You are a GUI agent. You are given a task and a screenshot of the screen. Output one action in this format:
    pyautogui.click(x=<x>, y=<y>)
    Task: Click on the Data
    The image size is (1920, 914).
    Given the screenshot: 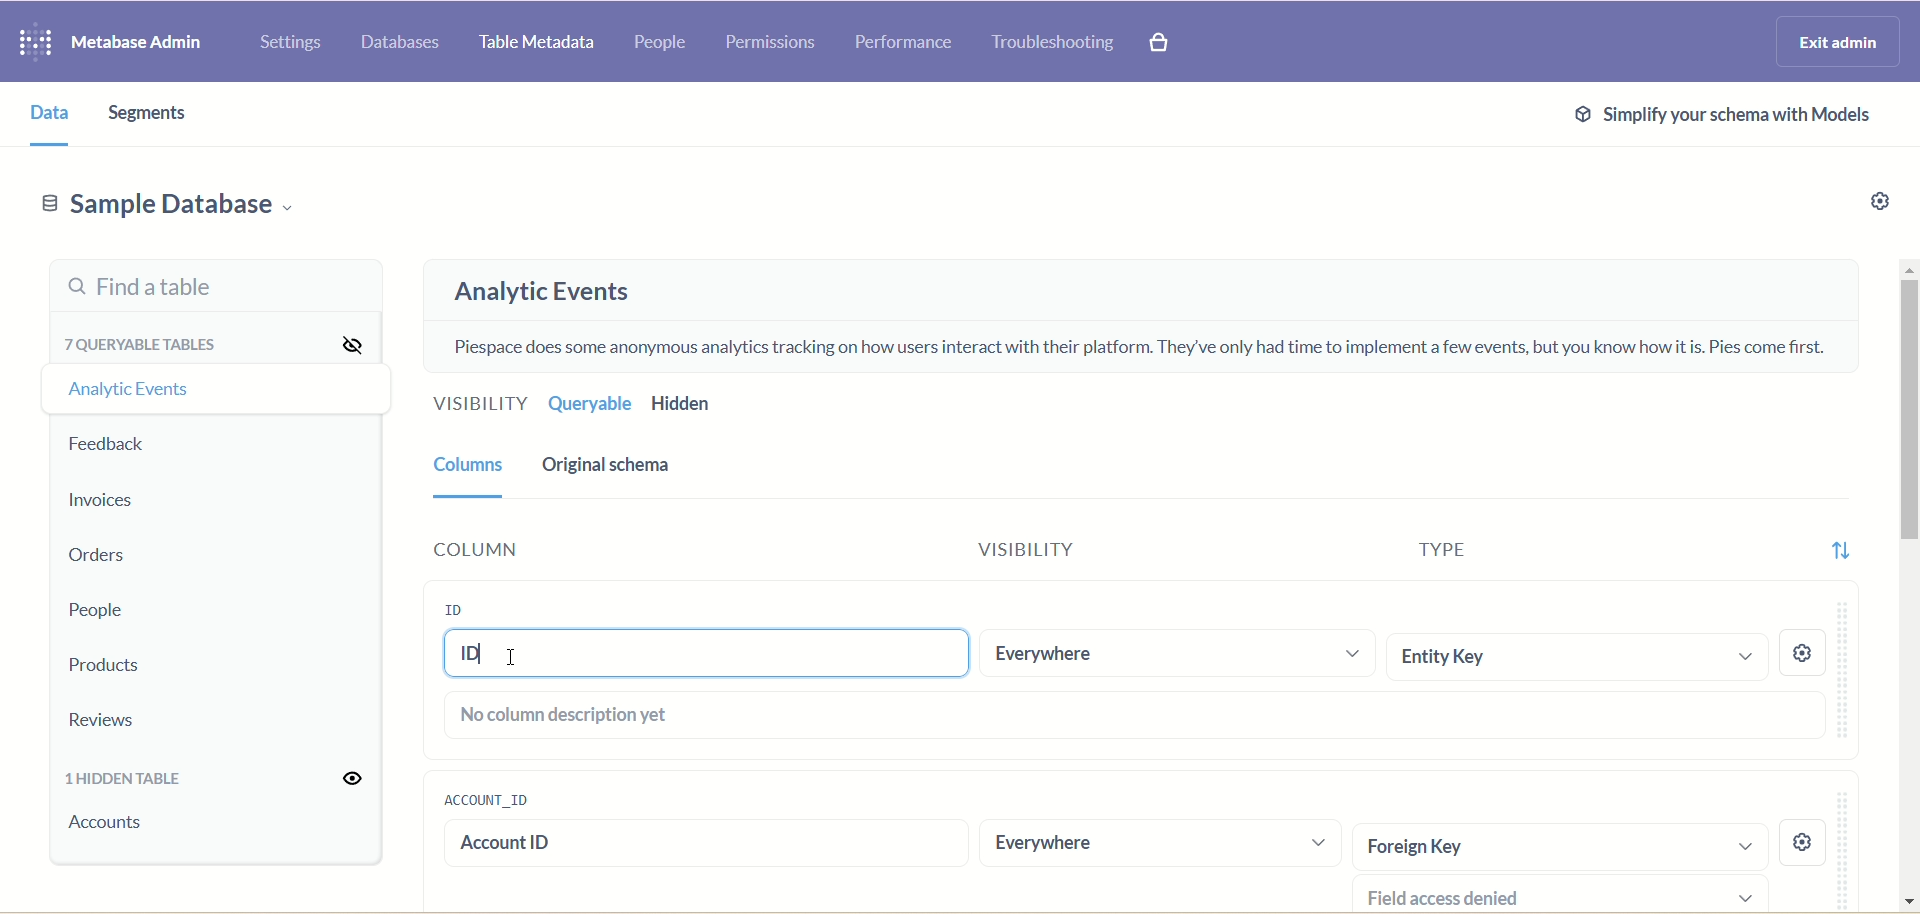 What is the action you would take?
    pyautogui.click(x=44, y=113)
    